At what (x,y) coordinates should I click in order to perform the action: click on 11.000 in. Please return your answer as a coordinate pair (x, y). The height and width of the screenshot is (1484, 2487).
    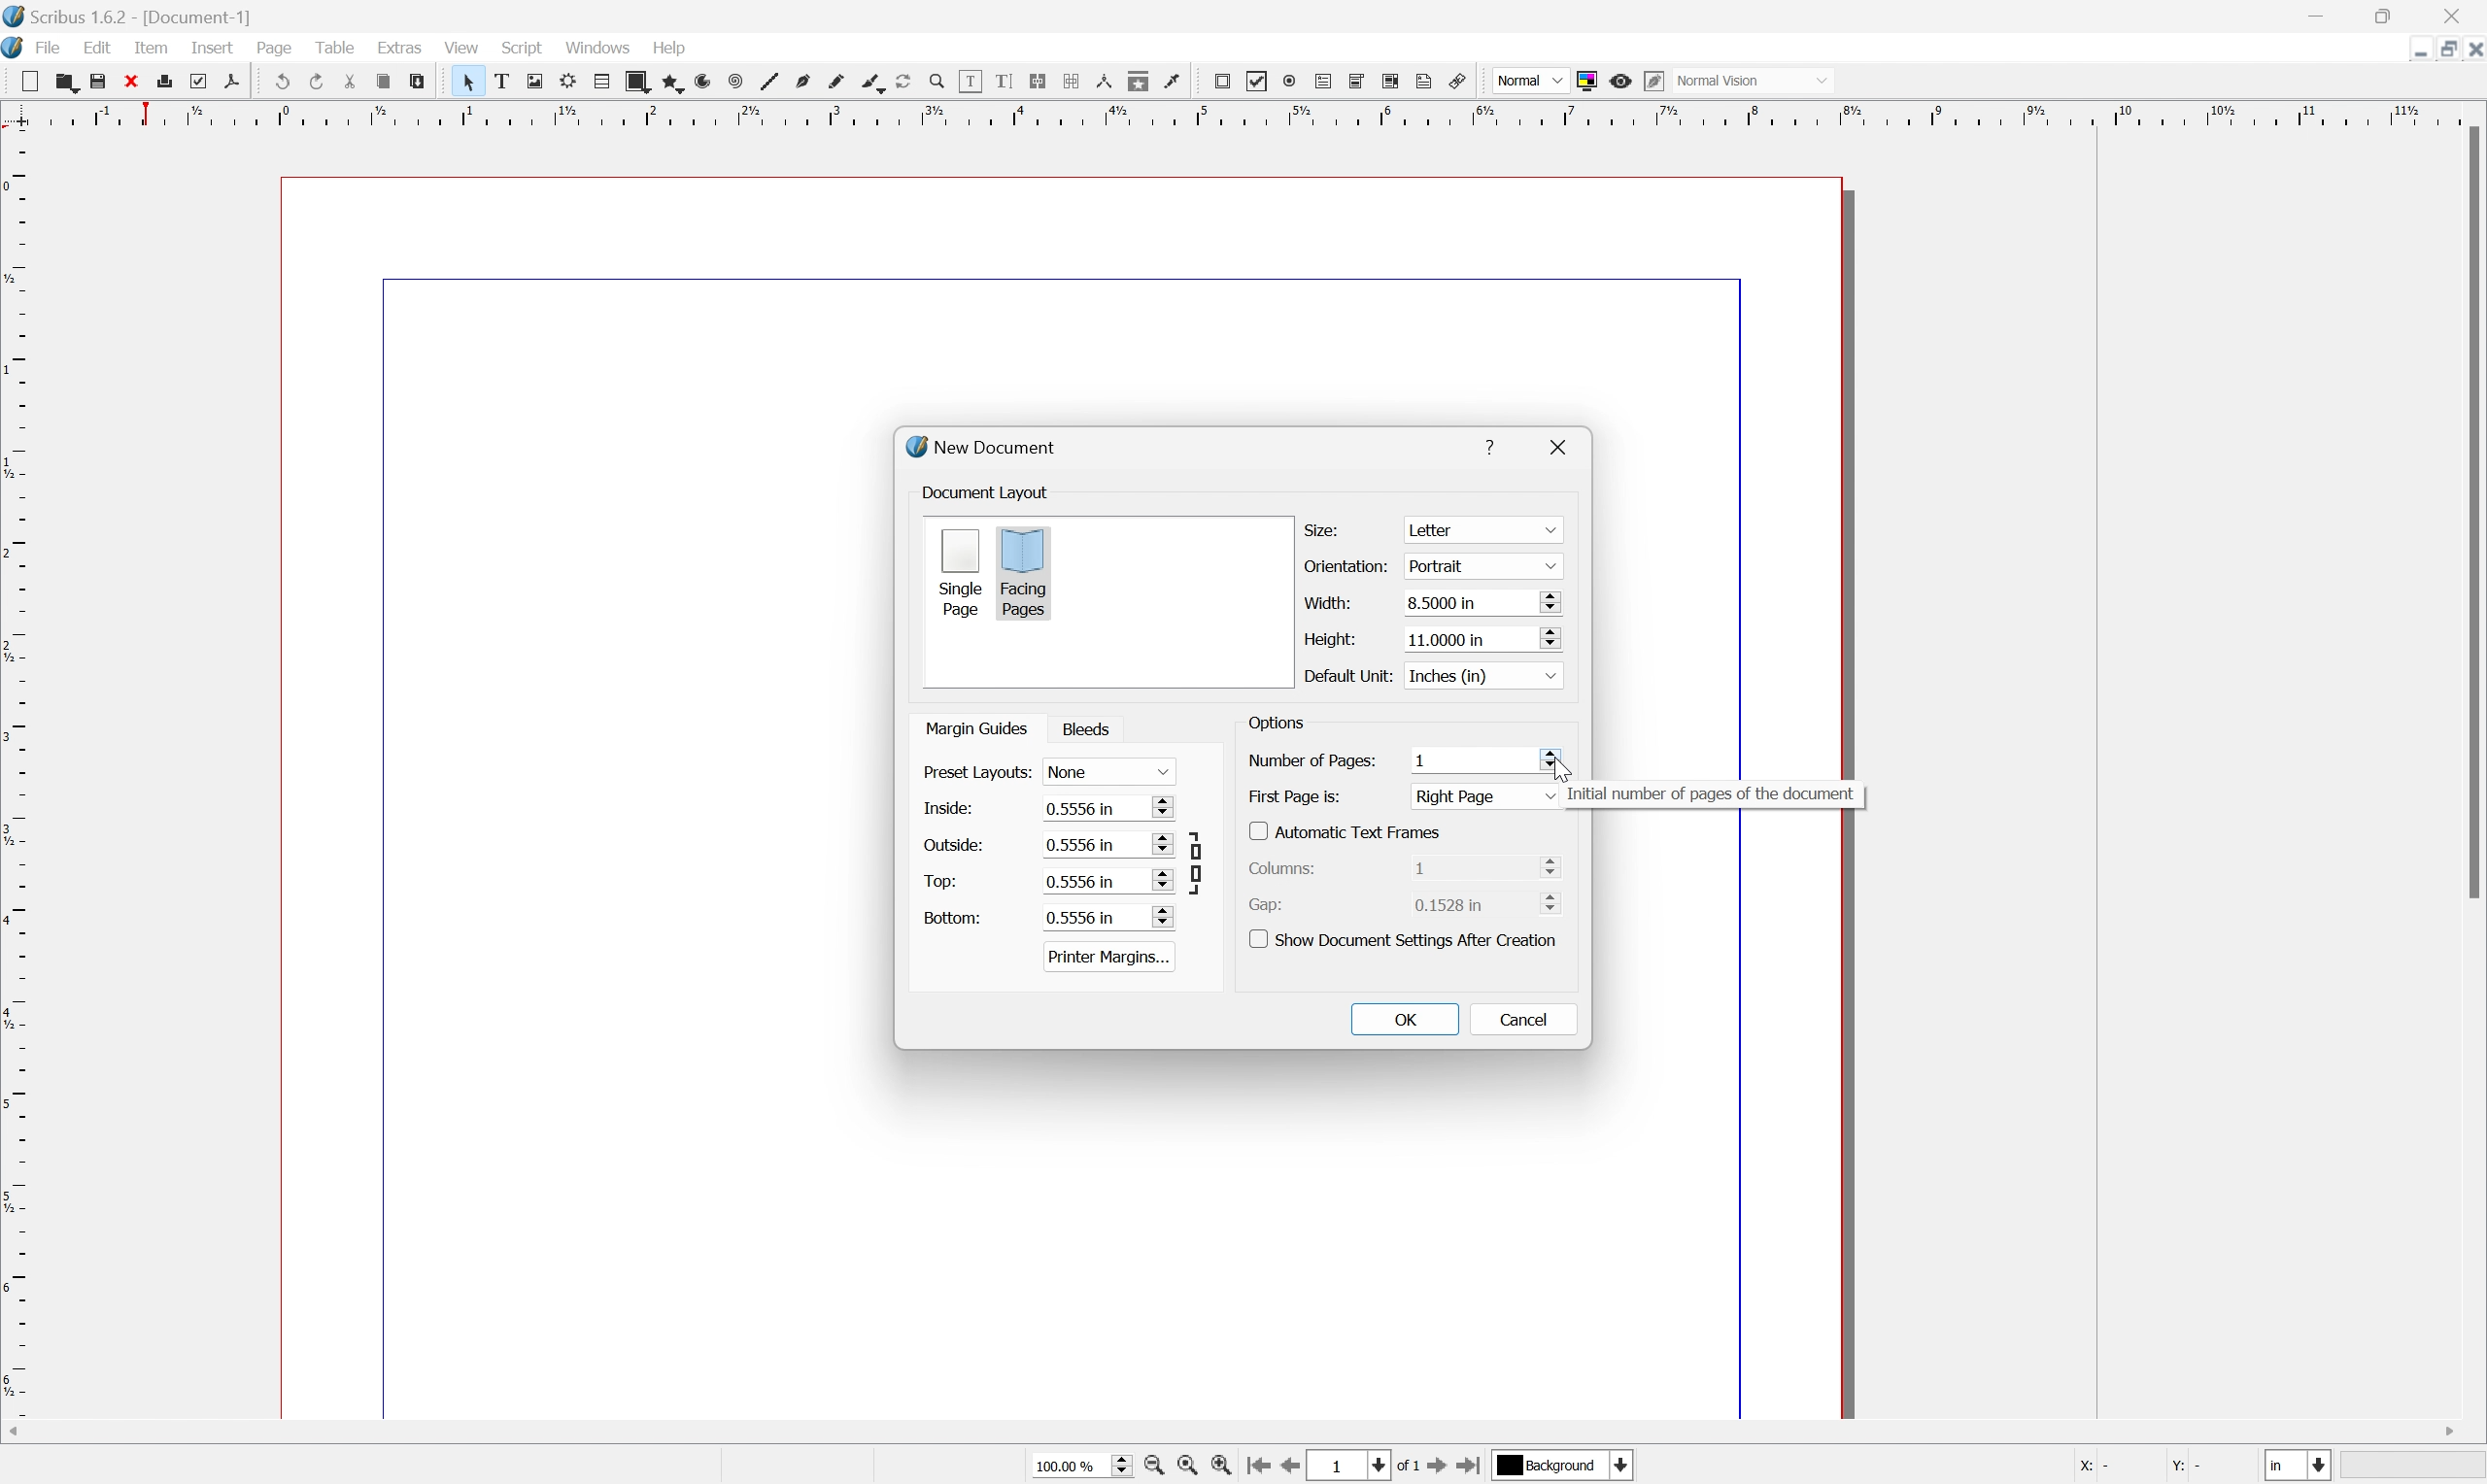
    Looking at the image, I should click on (1480, 638).